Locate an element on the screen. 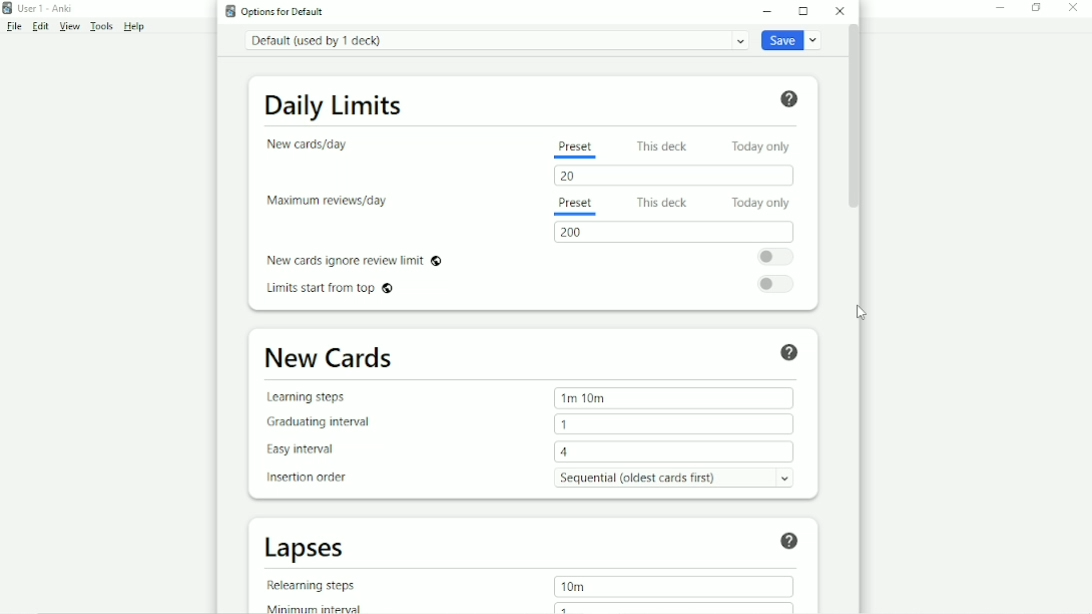  This deck is located at coordinates (663, 147).